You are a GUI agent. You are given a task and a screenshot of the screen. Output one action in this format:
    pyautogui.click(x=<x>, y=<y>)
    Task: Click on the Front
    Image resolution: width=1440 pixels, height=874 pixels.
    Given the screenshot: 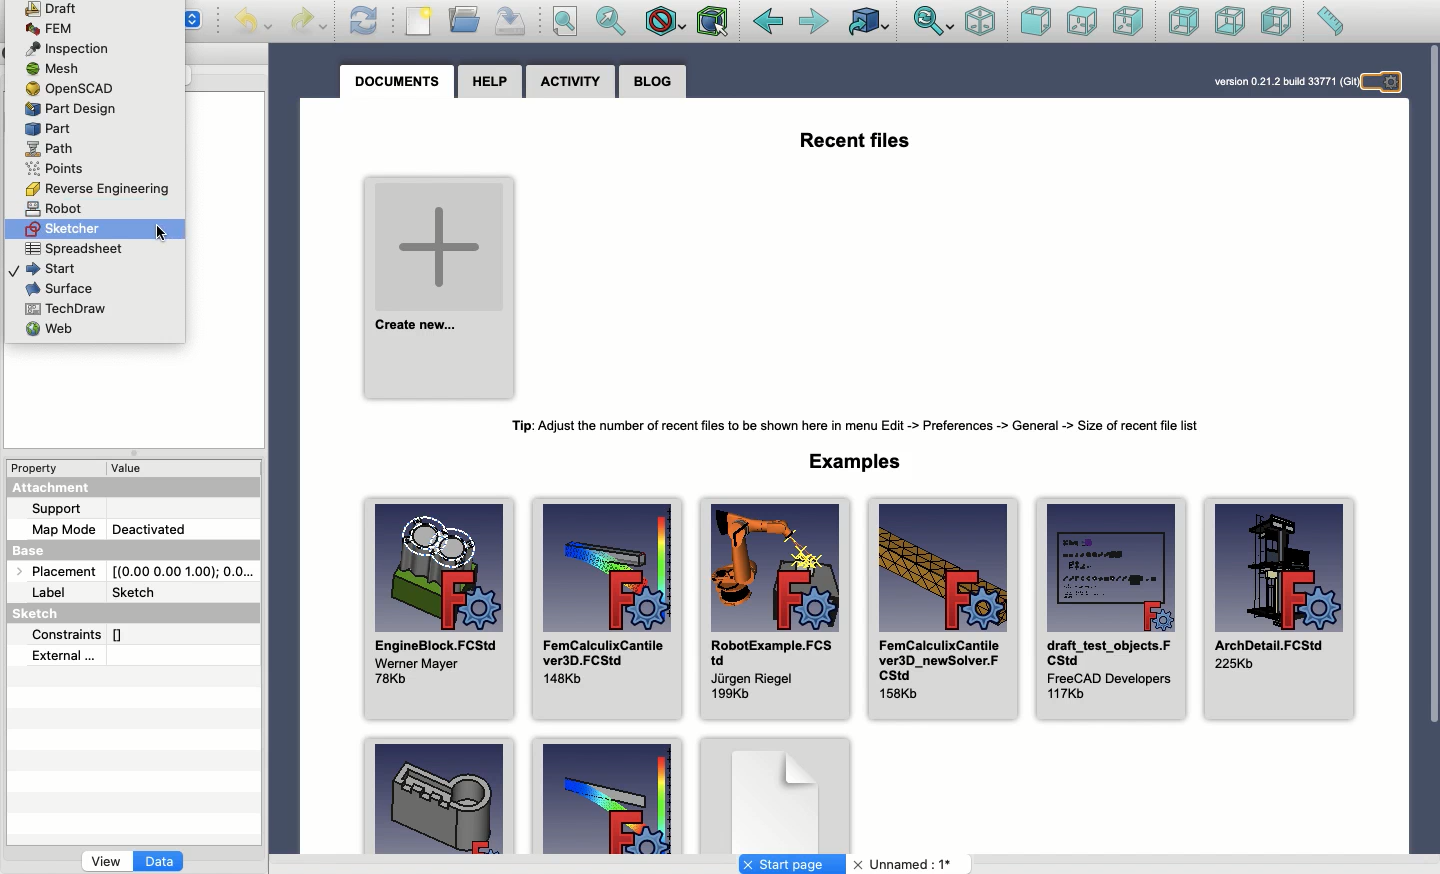 What is the action you would take?
    pyautogui.click(x=1036, y=23)
    